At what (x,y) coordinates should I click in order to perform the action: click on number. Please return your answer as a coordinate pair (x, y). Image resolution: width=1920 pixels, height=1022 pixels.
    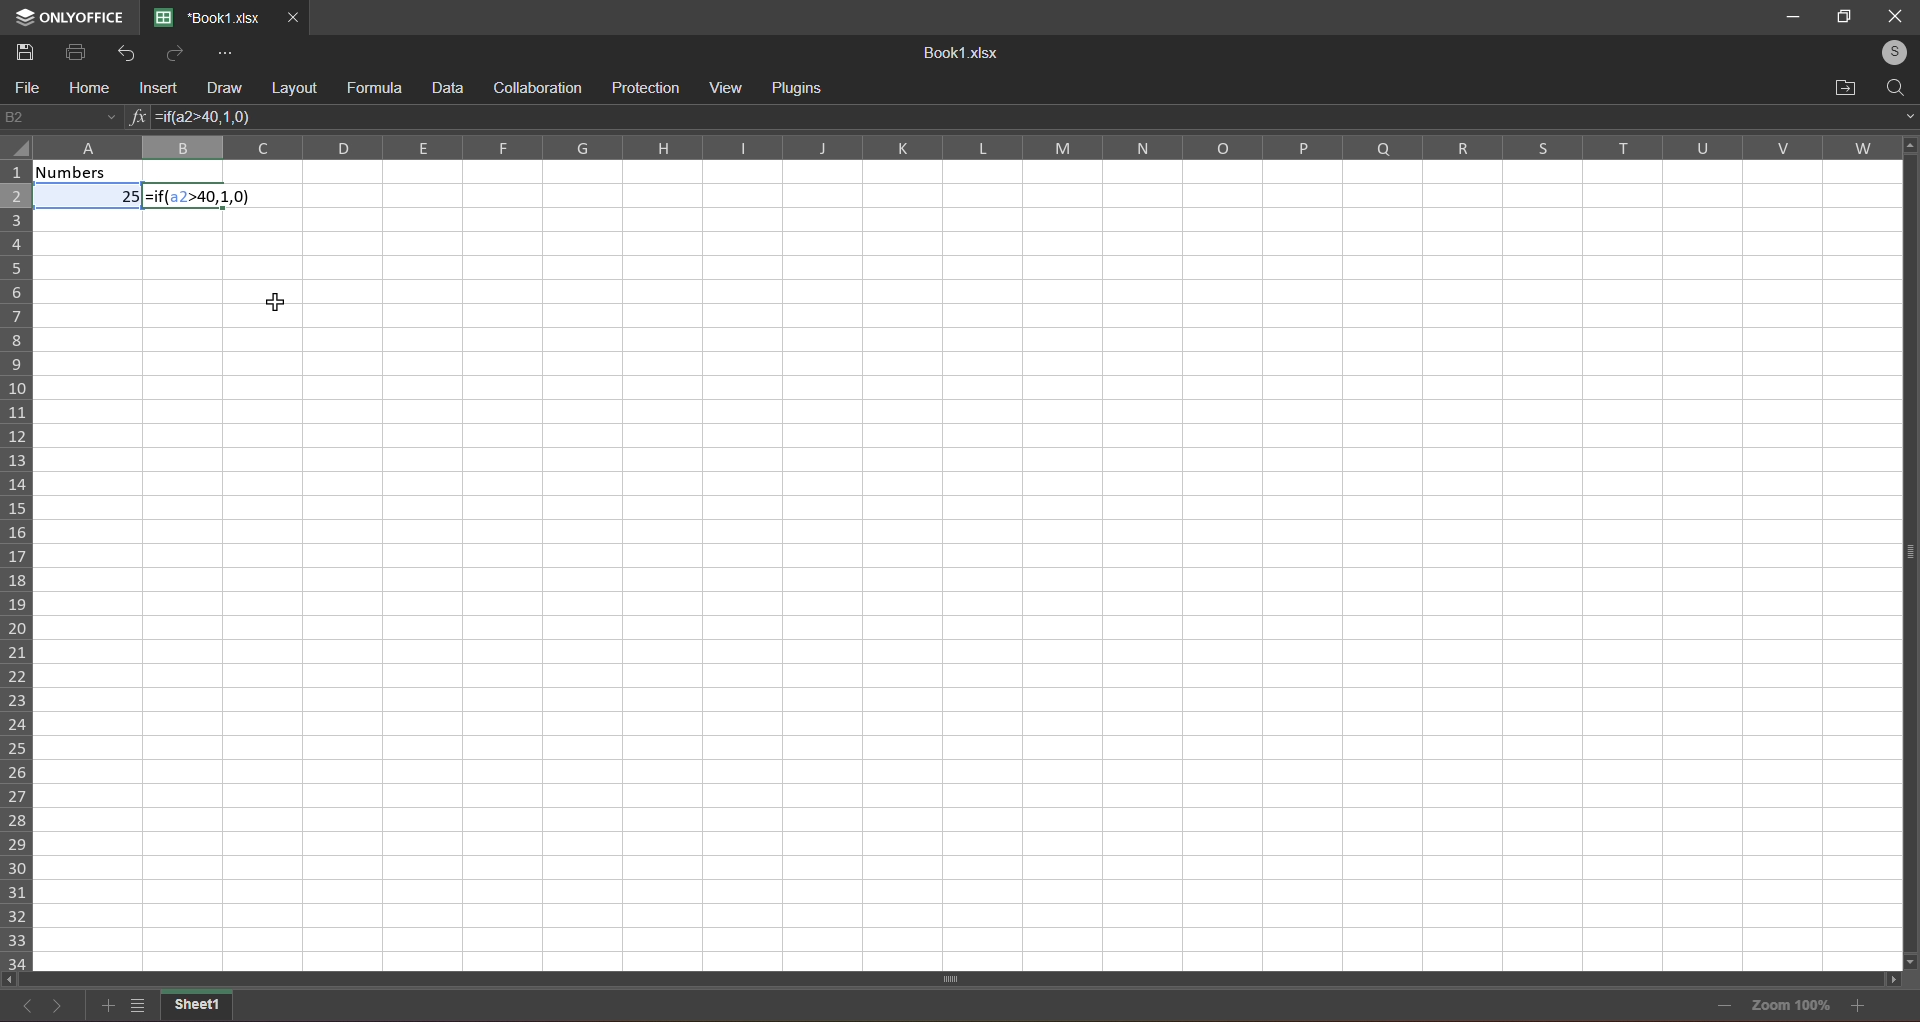
    Looking at the image, I should click on (91, 186).